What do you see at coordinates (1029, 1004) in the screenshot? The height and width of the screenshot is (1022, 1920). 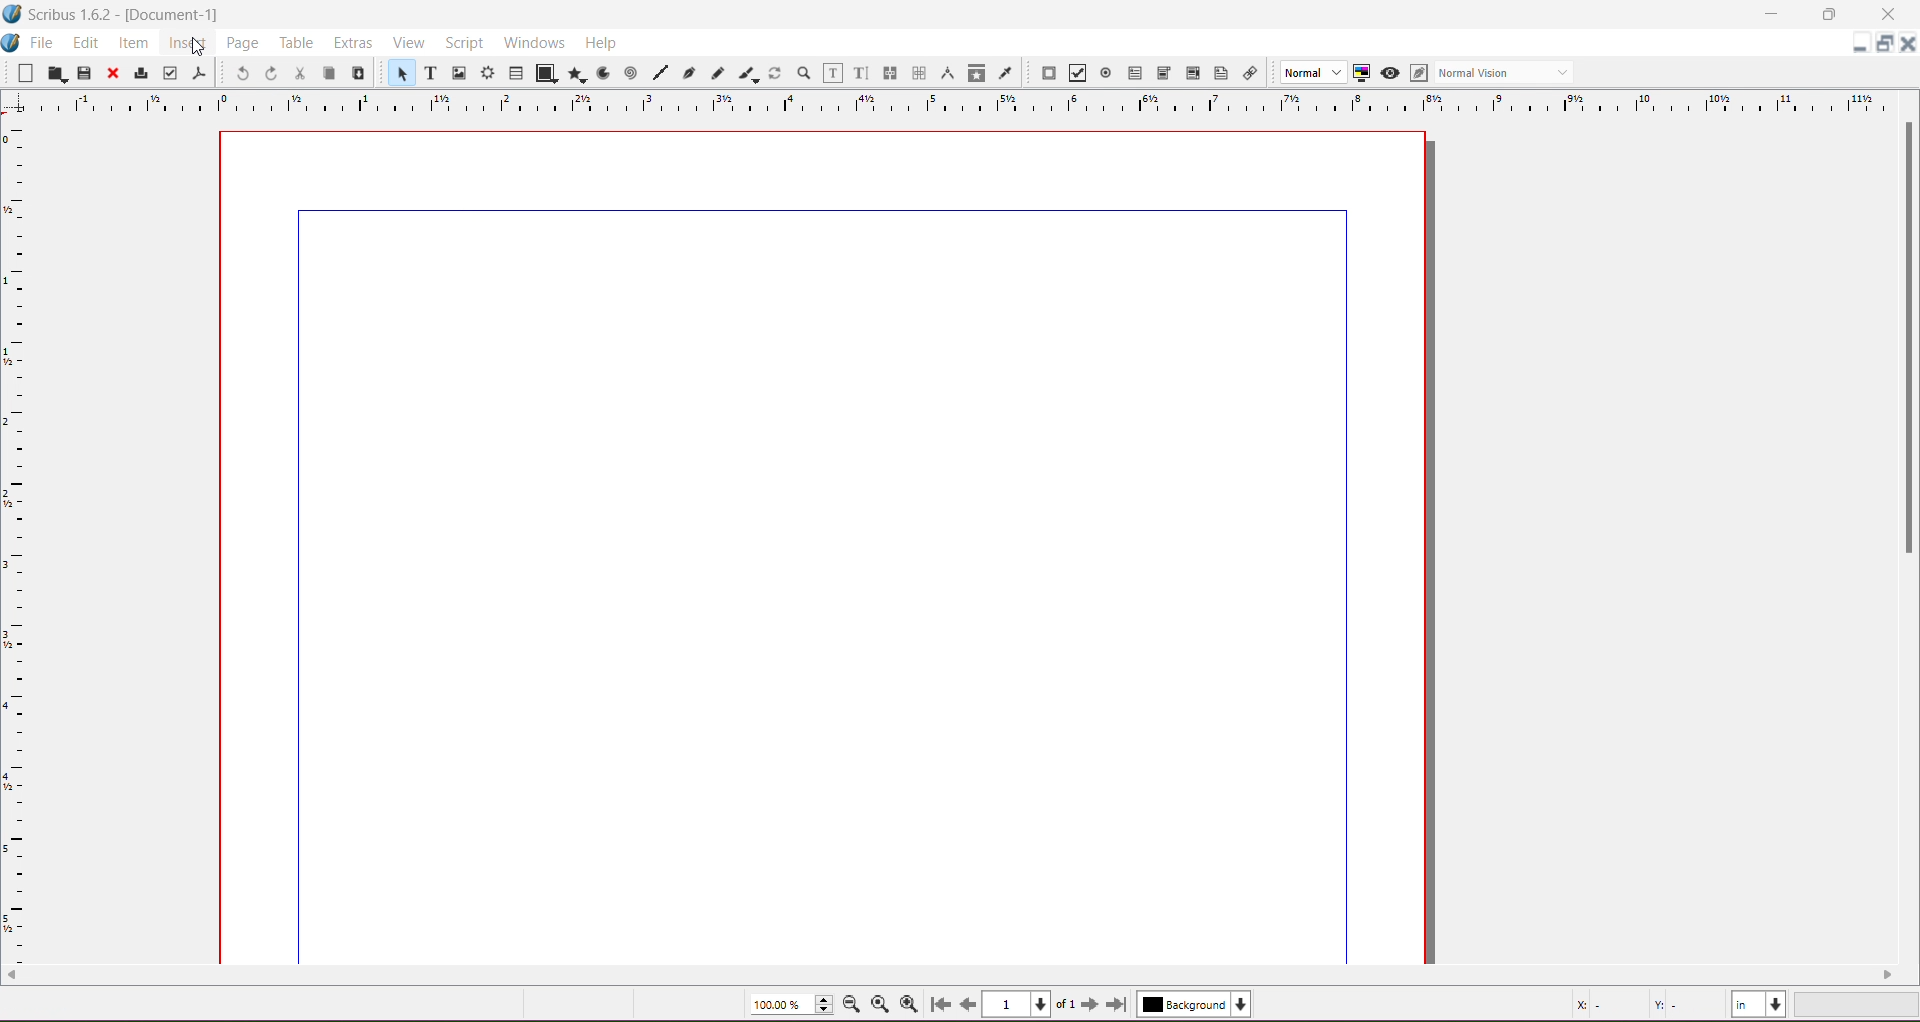 I see `Current Page` at bounding box center [1029, 1004].